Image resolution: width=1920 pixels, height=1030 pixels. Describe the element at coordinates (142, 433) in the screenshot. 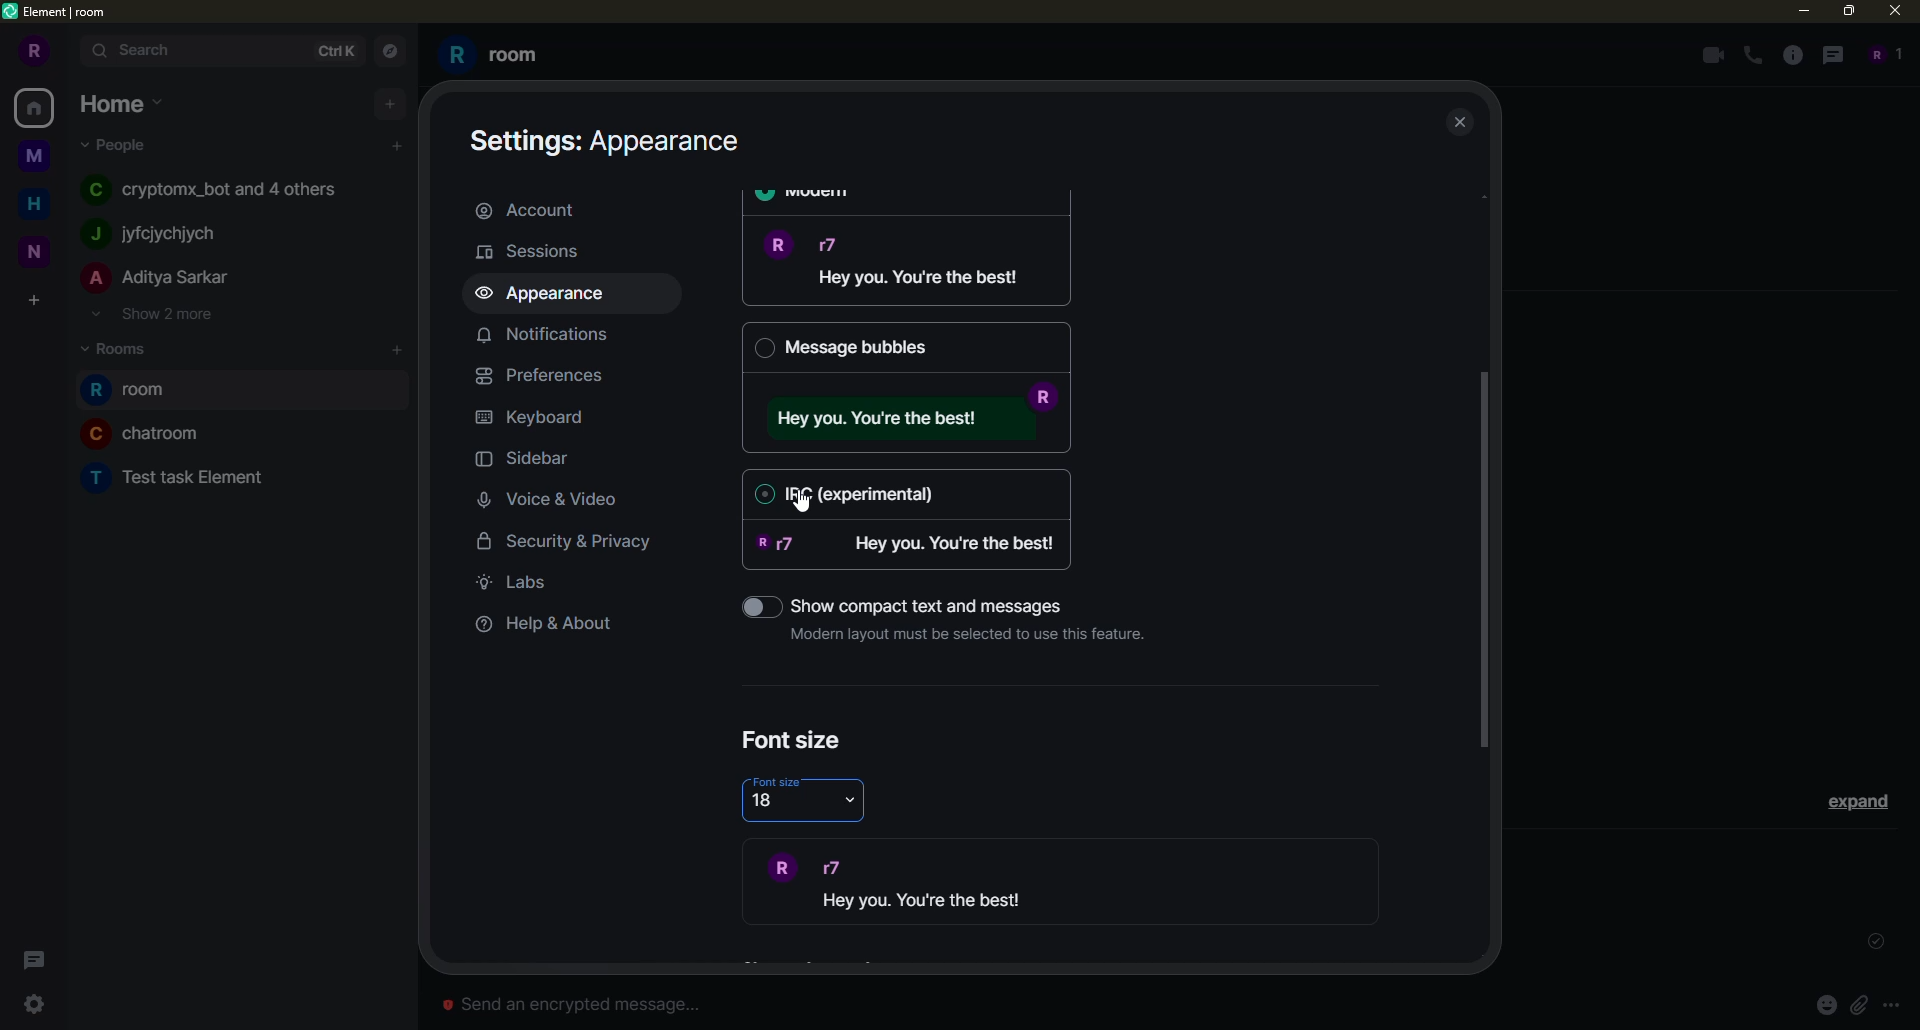

I see `room` at that location.